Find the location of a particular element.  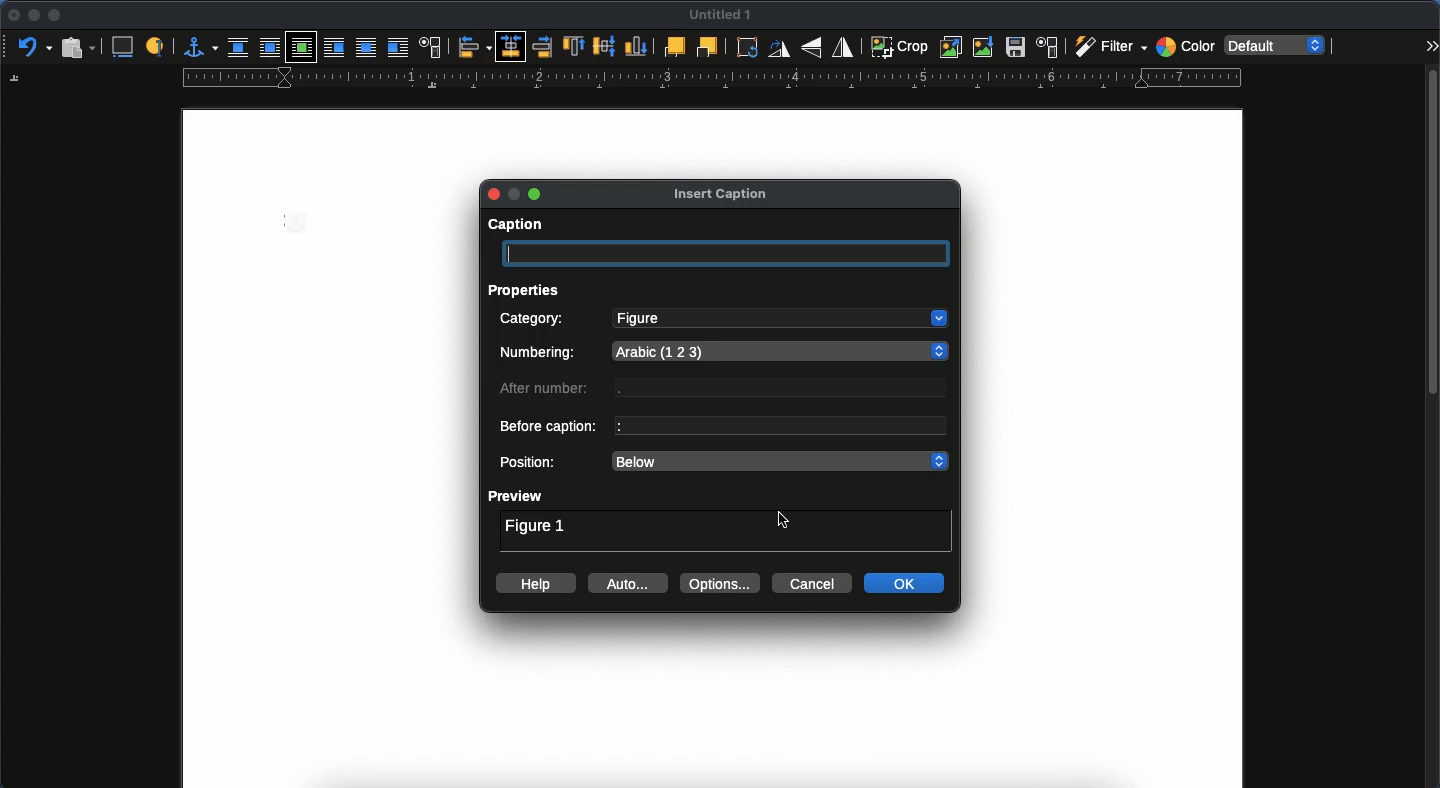

figure is located at coordinates (780, 319).